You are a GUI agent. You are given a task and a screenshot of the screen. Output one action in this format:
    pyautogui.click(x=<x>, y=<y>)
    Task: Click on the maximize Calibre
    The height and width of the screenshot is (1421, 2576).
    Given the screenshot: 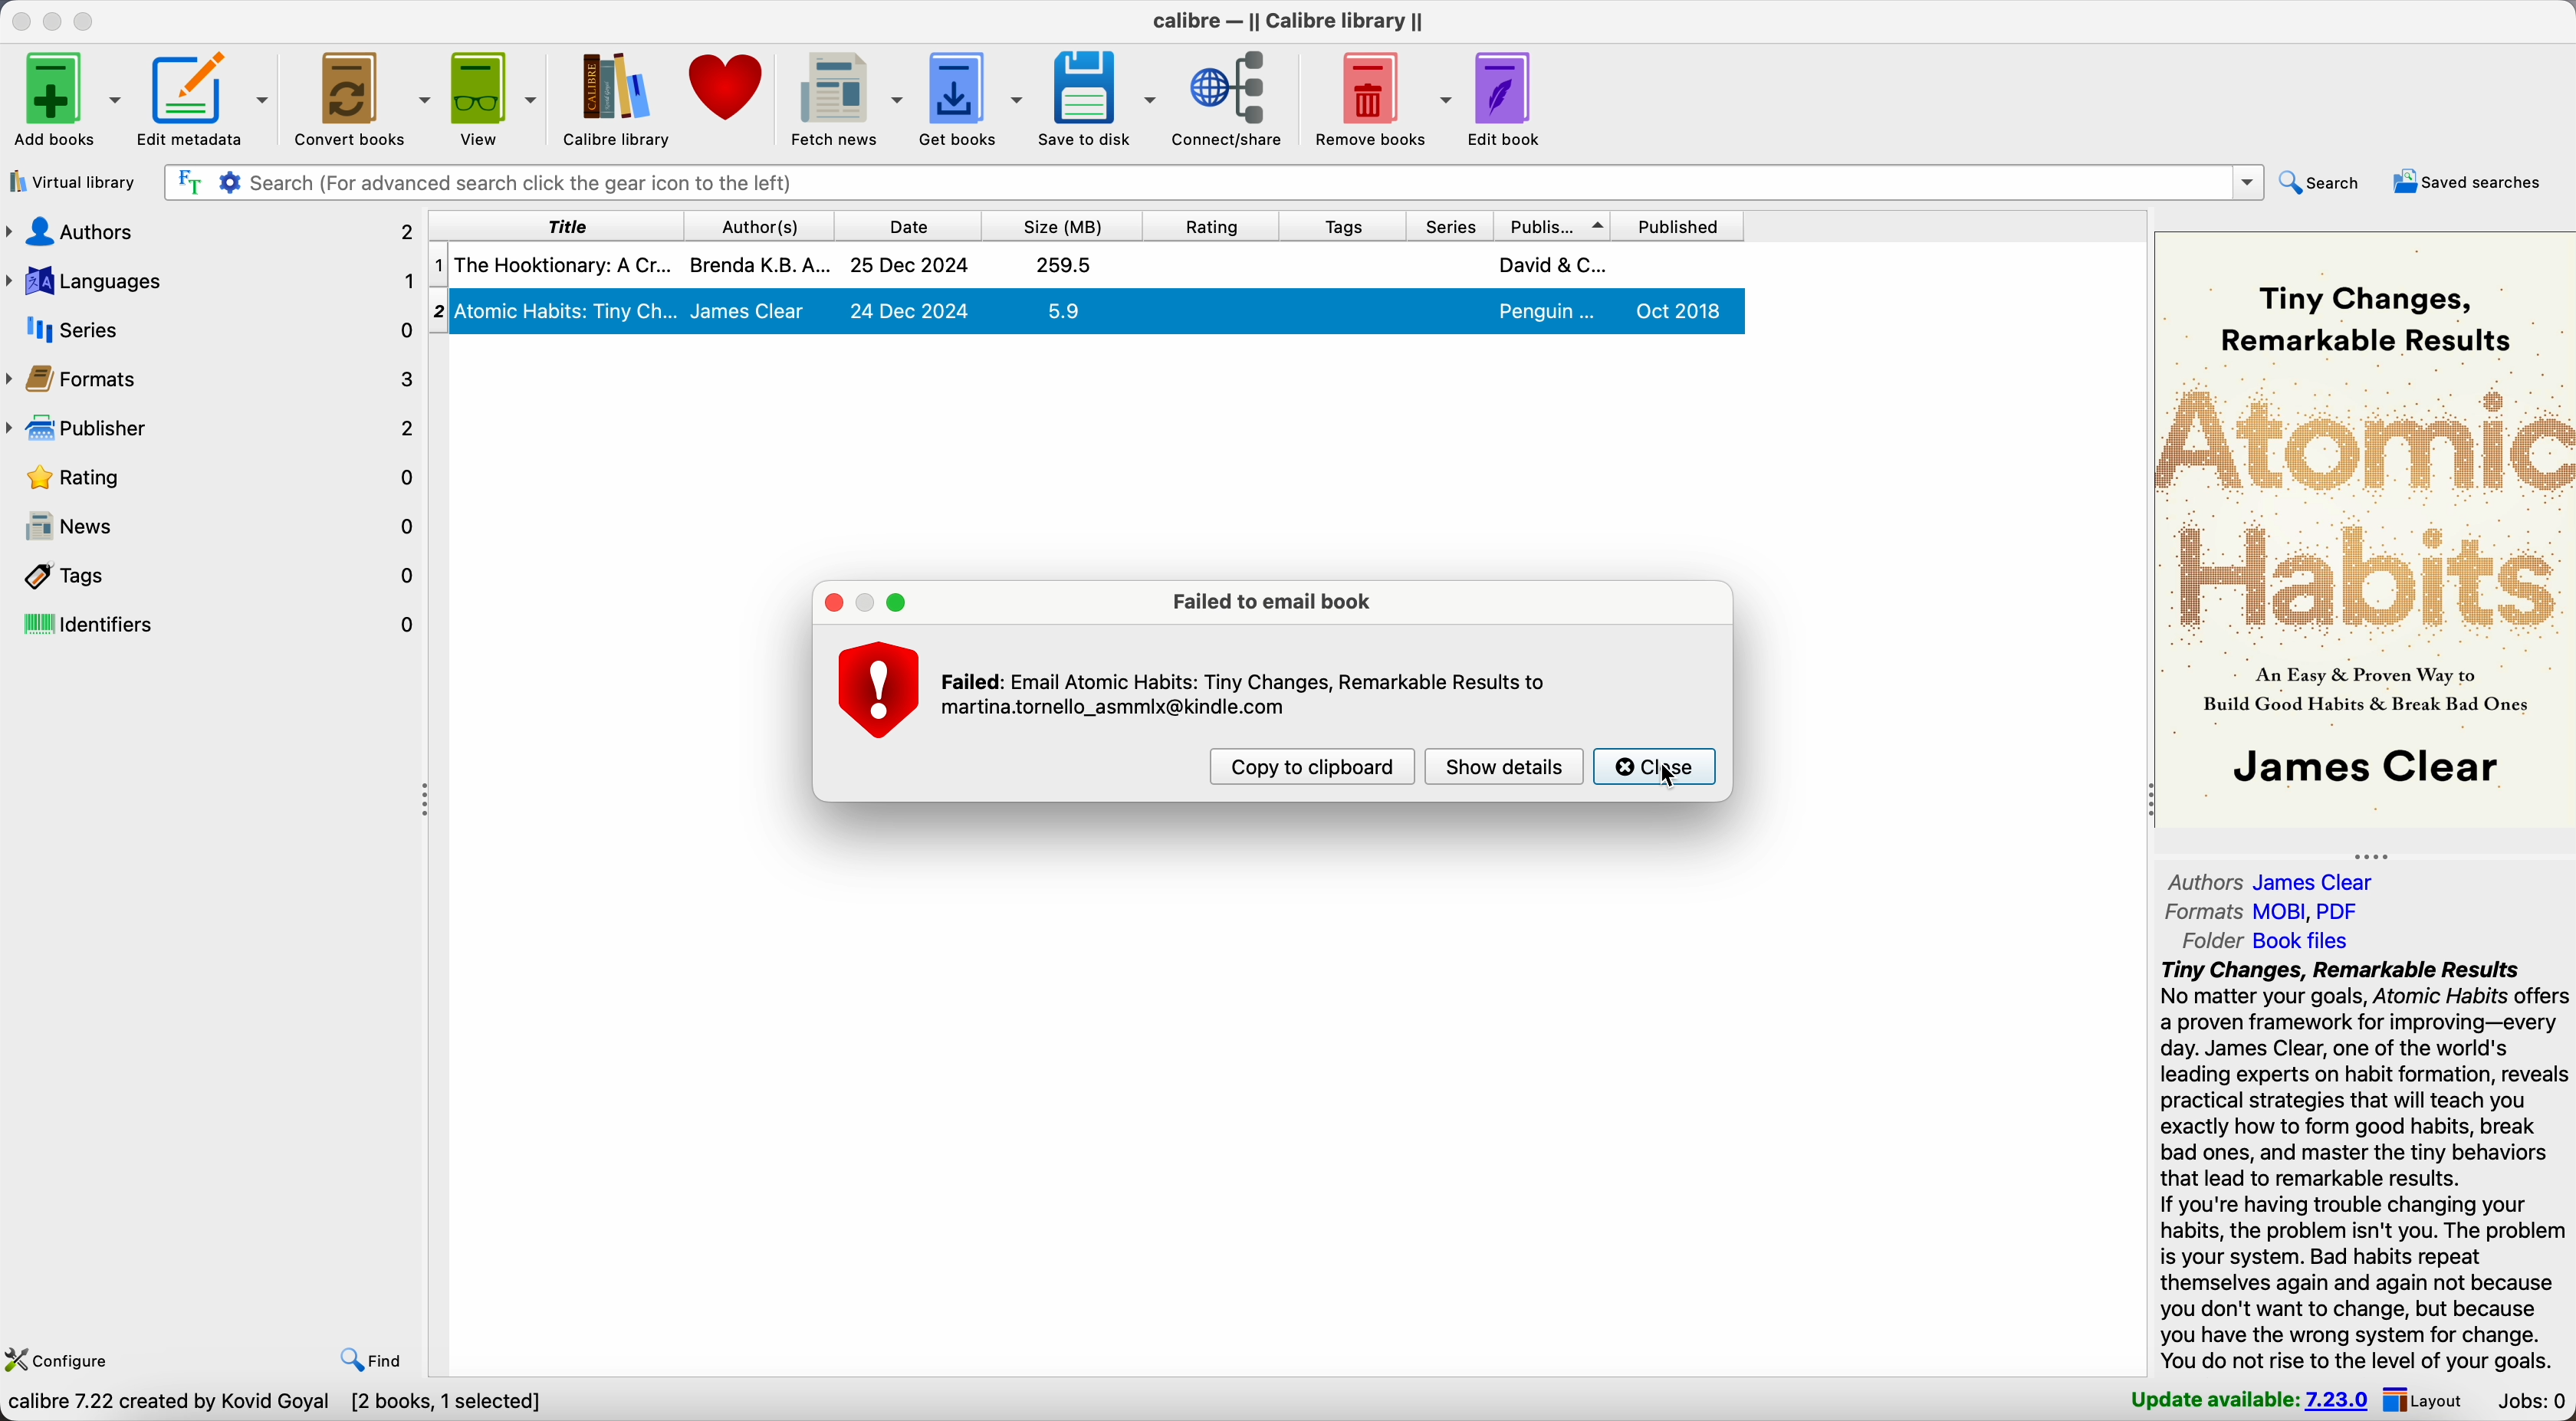 What is the action you would take?
    pyautogui.click(x=89, y=19)
    